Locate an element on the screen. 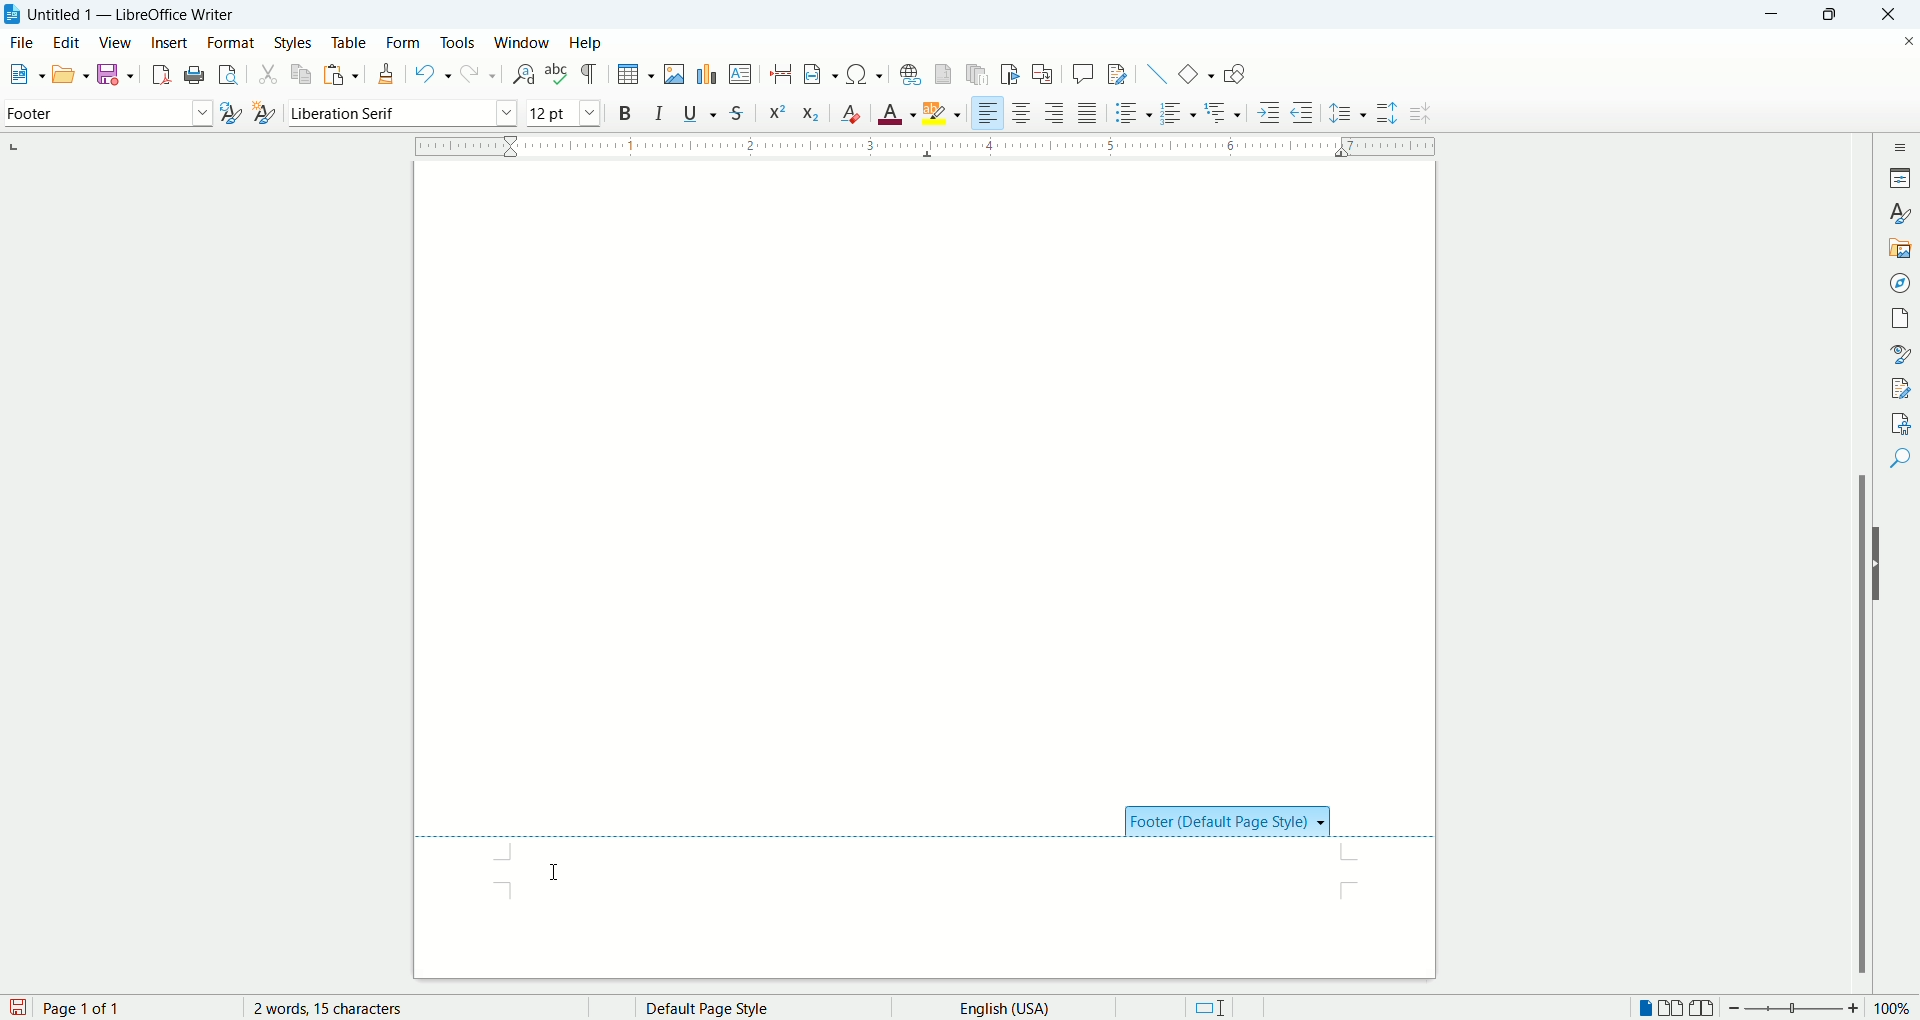 This screenshot has height=1020, width=1920. print is located at coordinates (192, 75).